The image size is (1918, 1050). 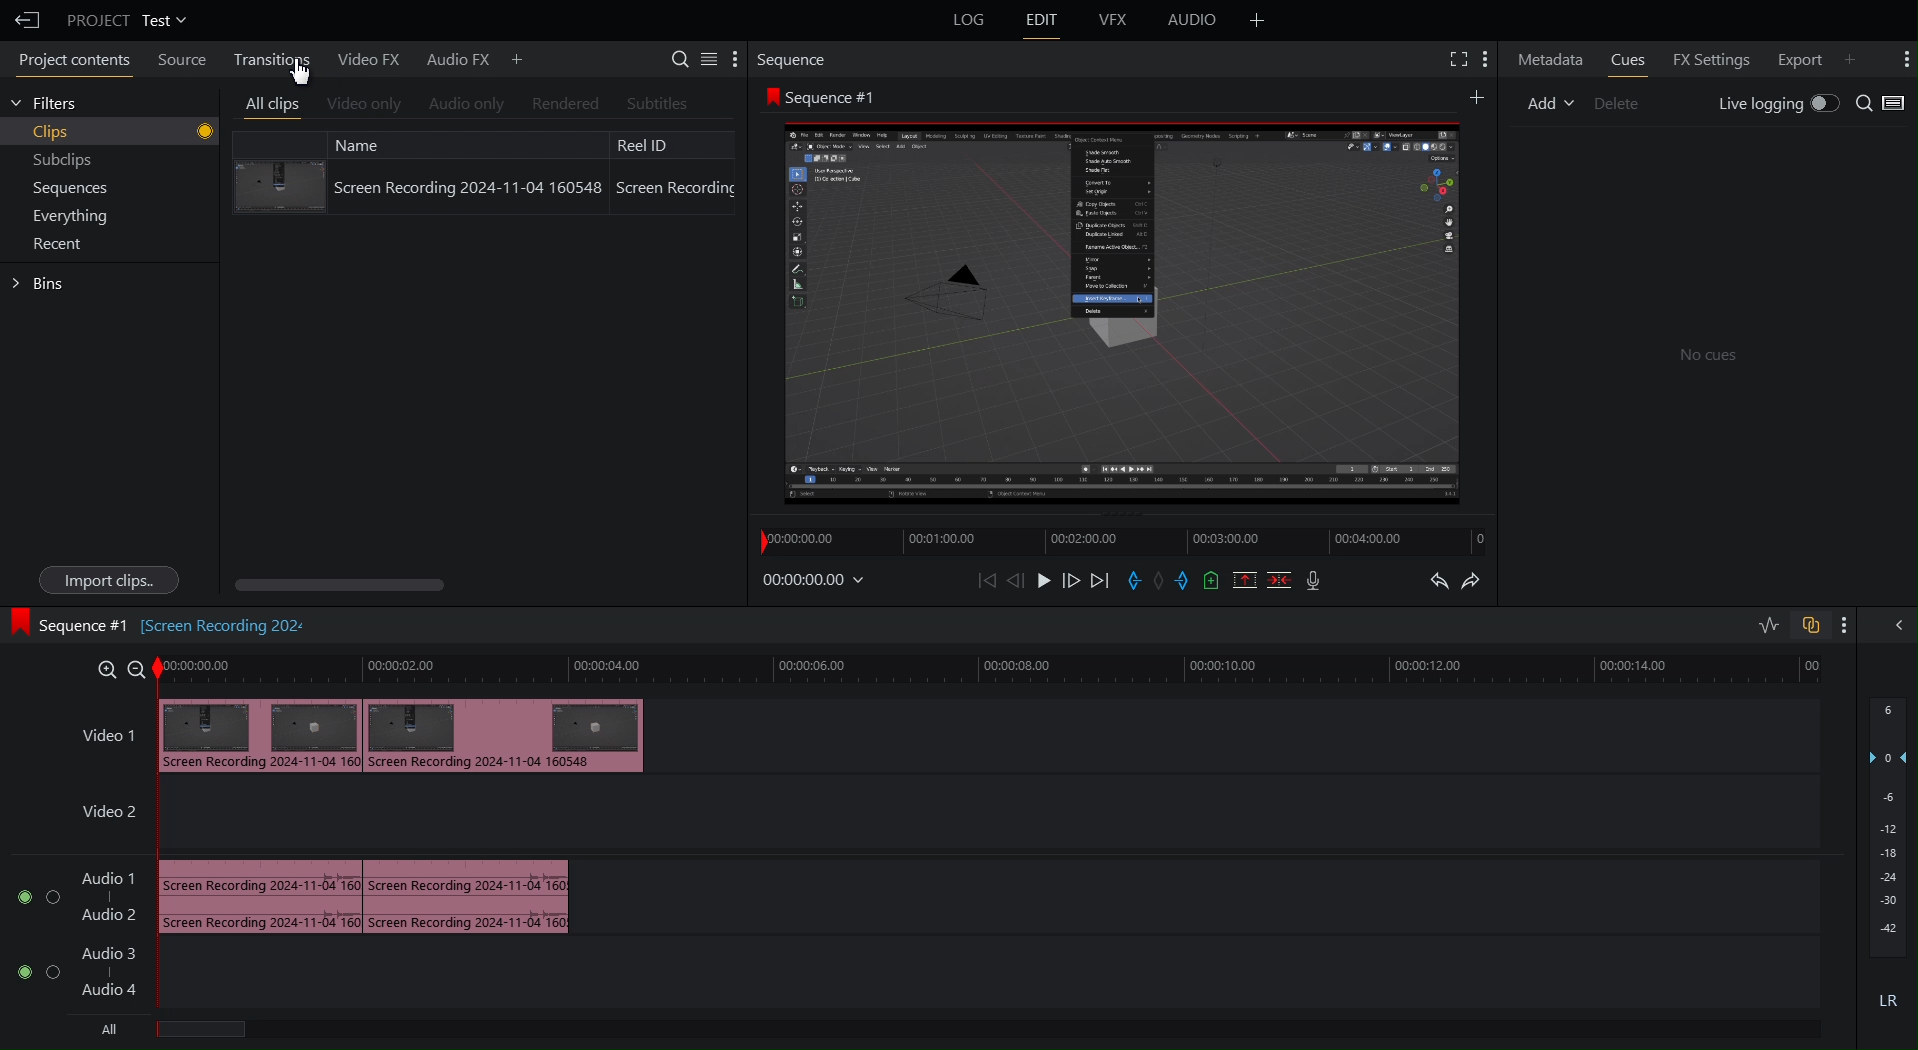 I want to click on Skip Forward, so click(x=1099, y=582).